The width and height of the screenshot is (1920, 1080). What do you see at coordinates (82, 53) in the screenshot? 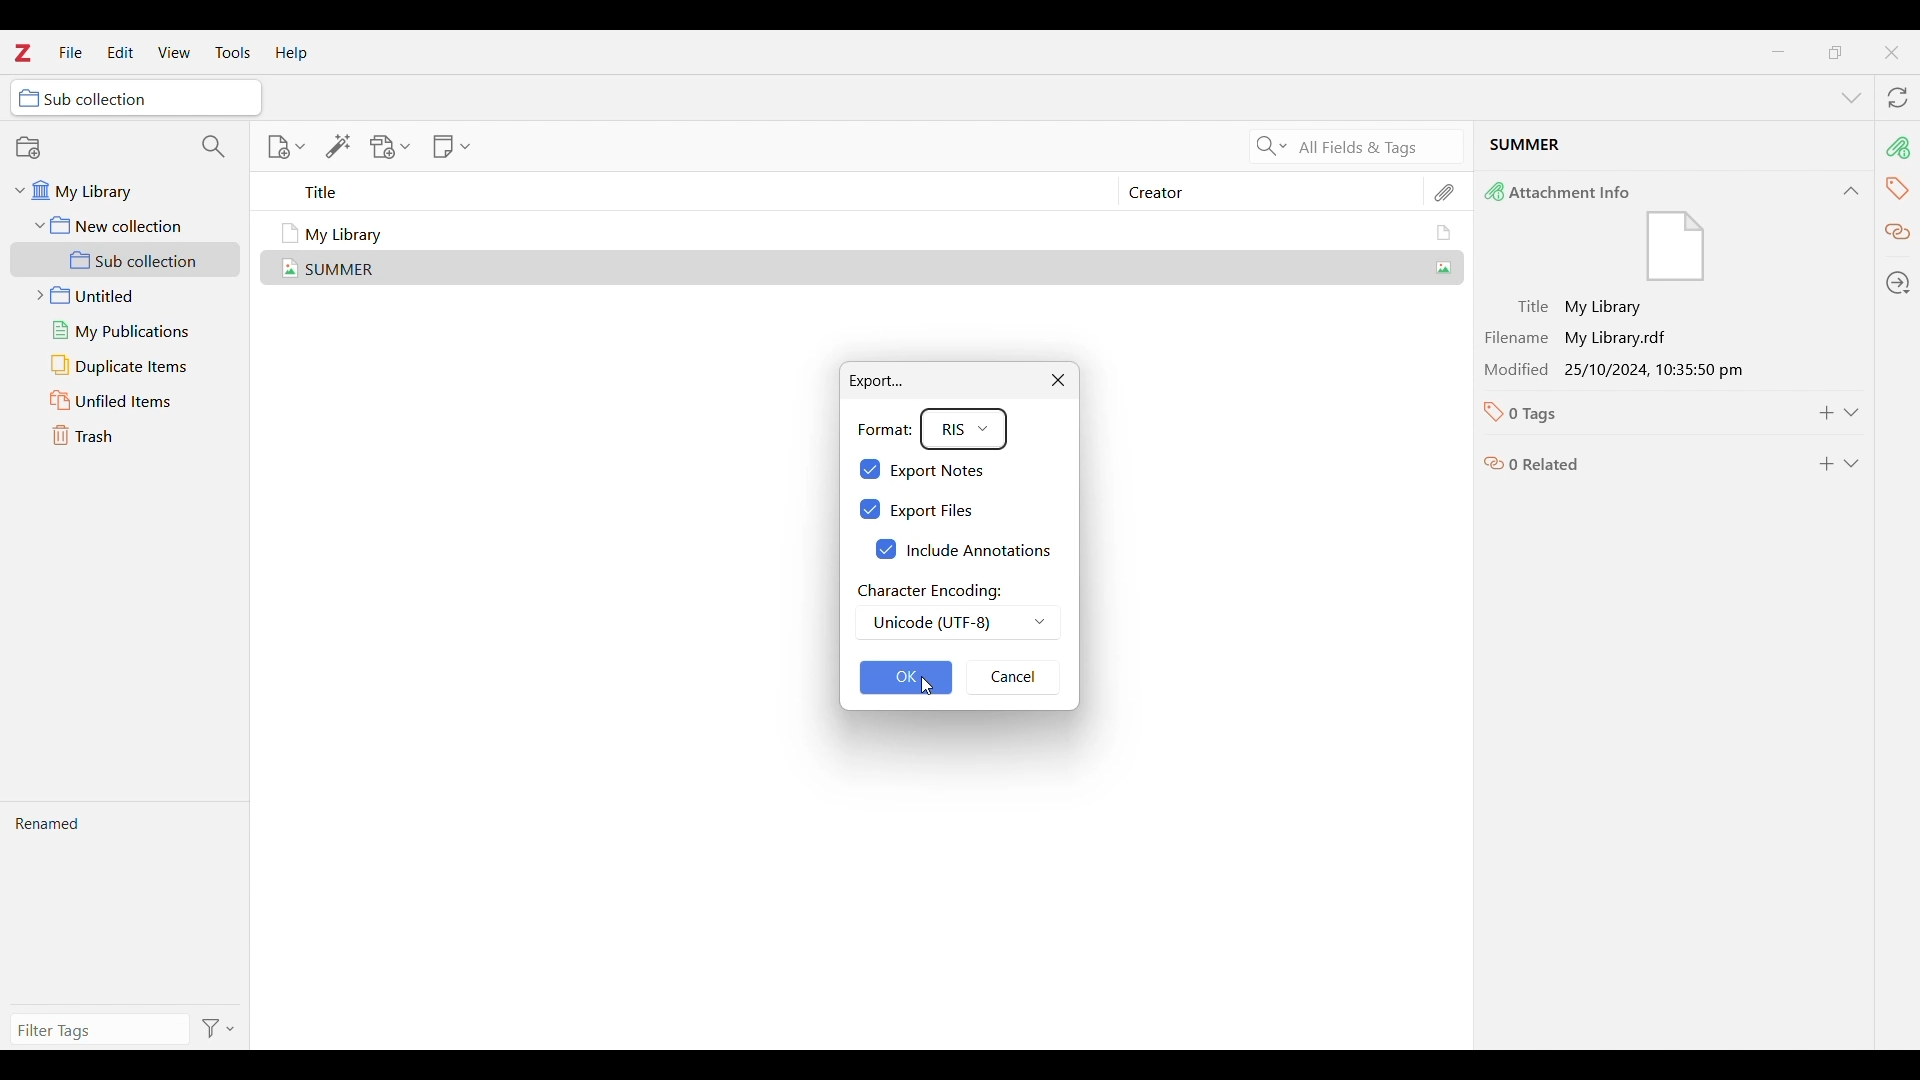
I see `Cursor` at bounding box center [82, 53].